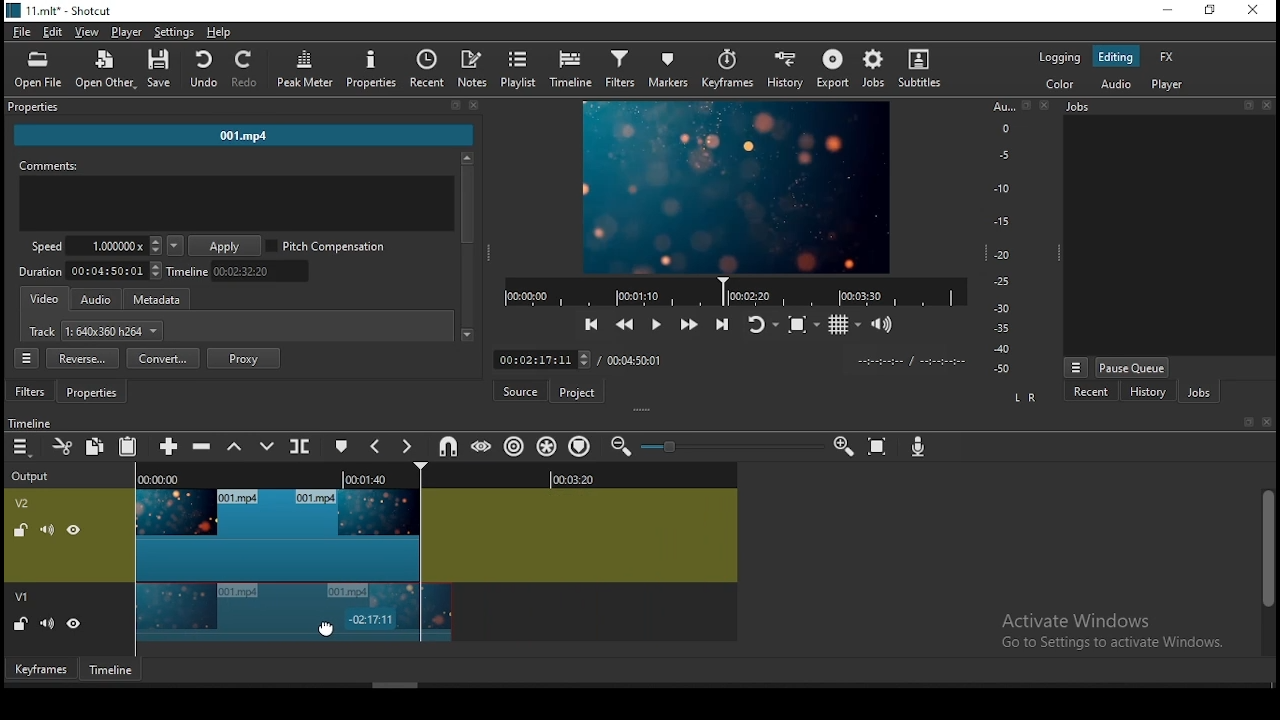 Image resolution: width=1280 pixels, height=720 pixels. I want to click on toggle zoom, so click(802, 323).